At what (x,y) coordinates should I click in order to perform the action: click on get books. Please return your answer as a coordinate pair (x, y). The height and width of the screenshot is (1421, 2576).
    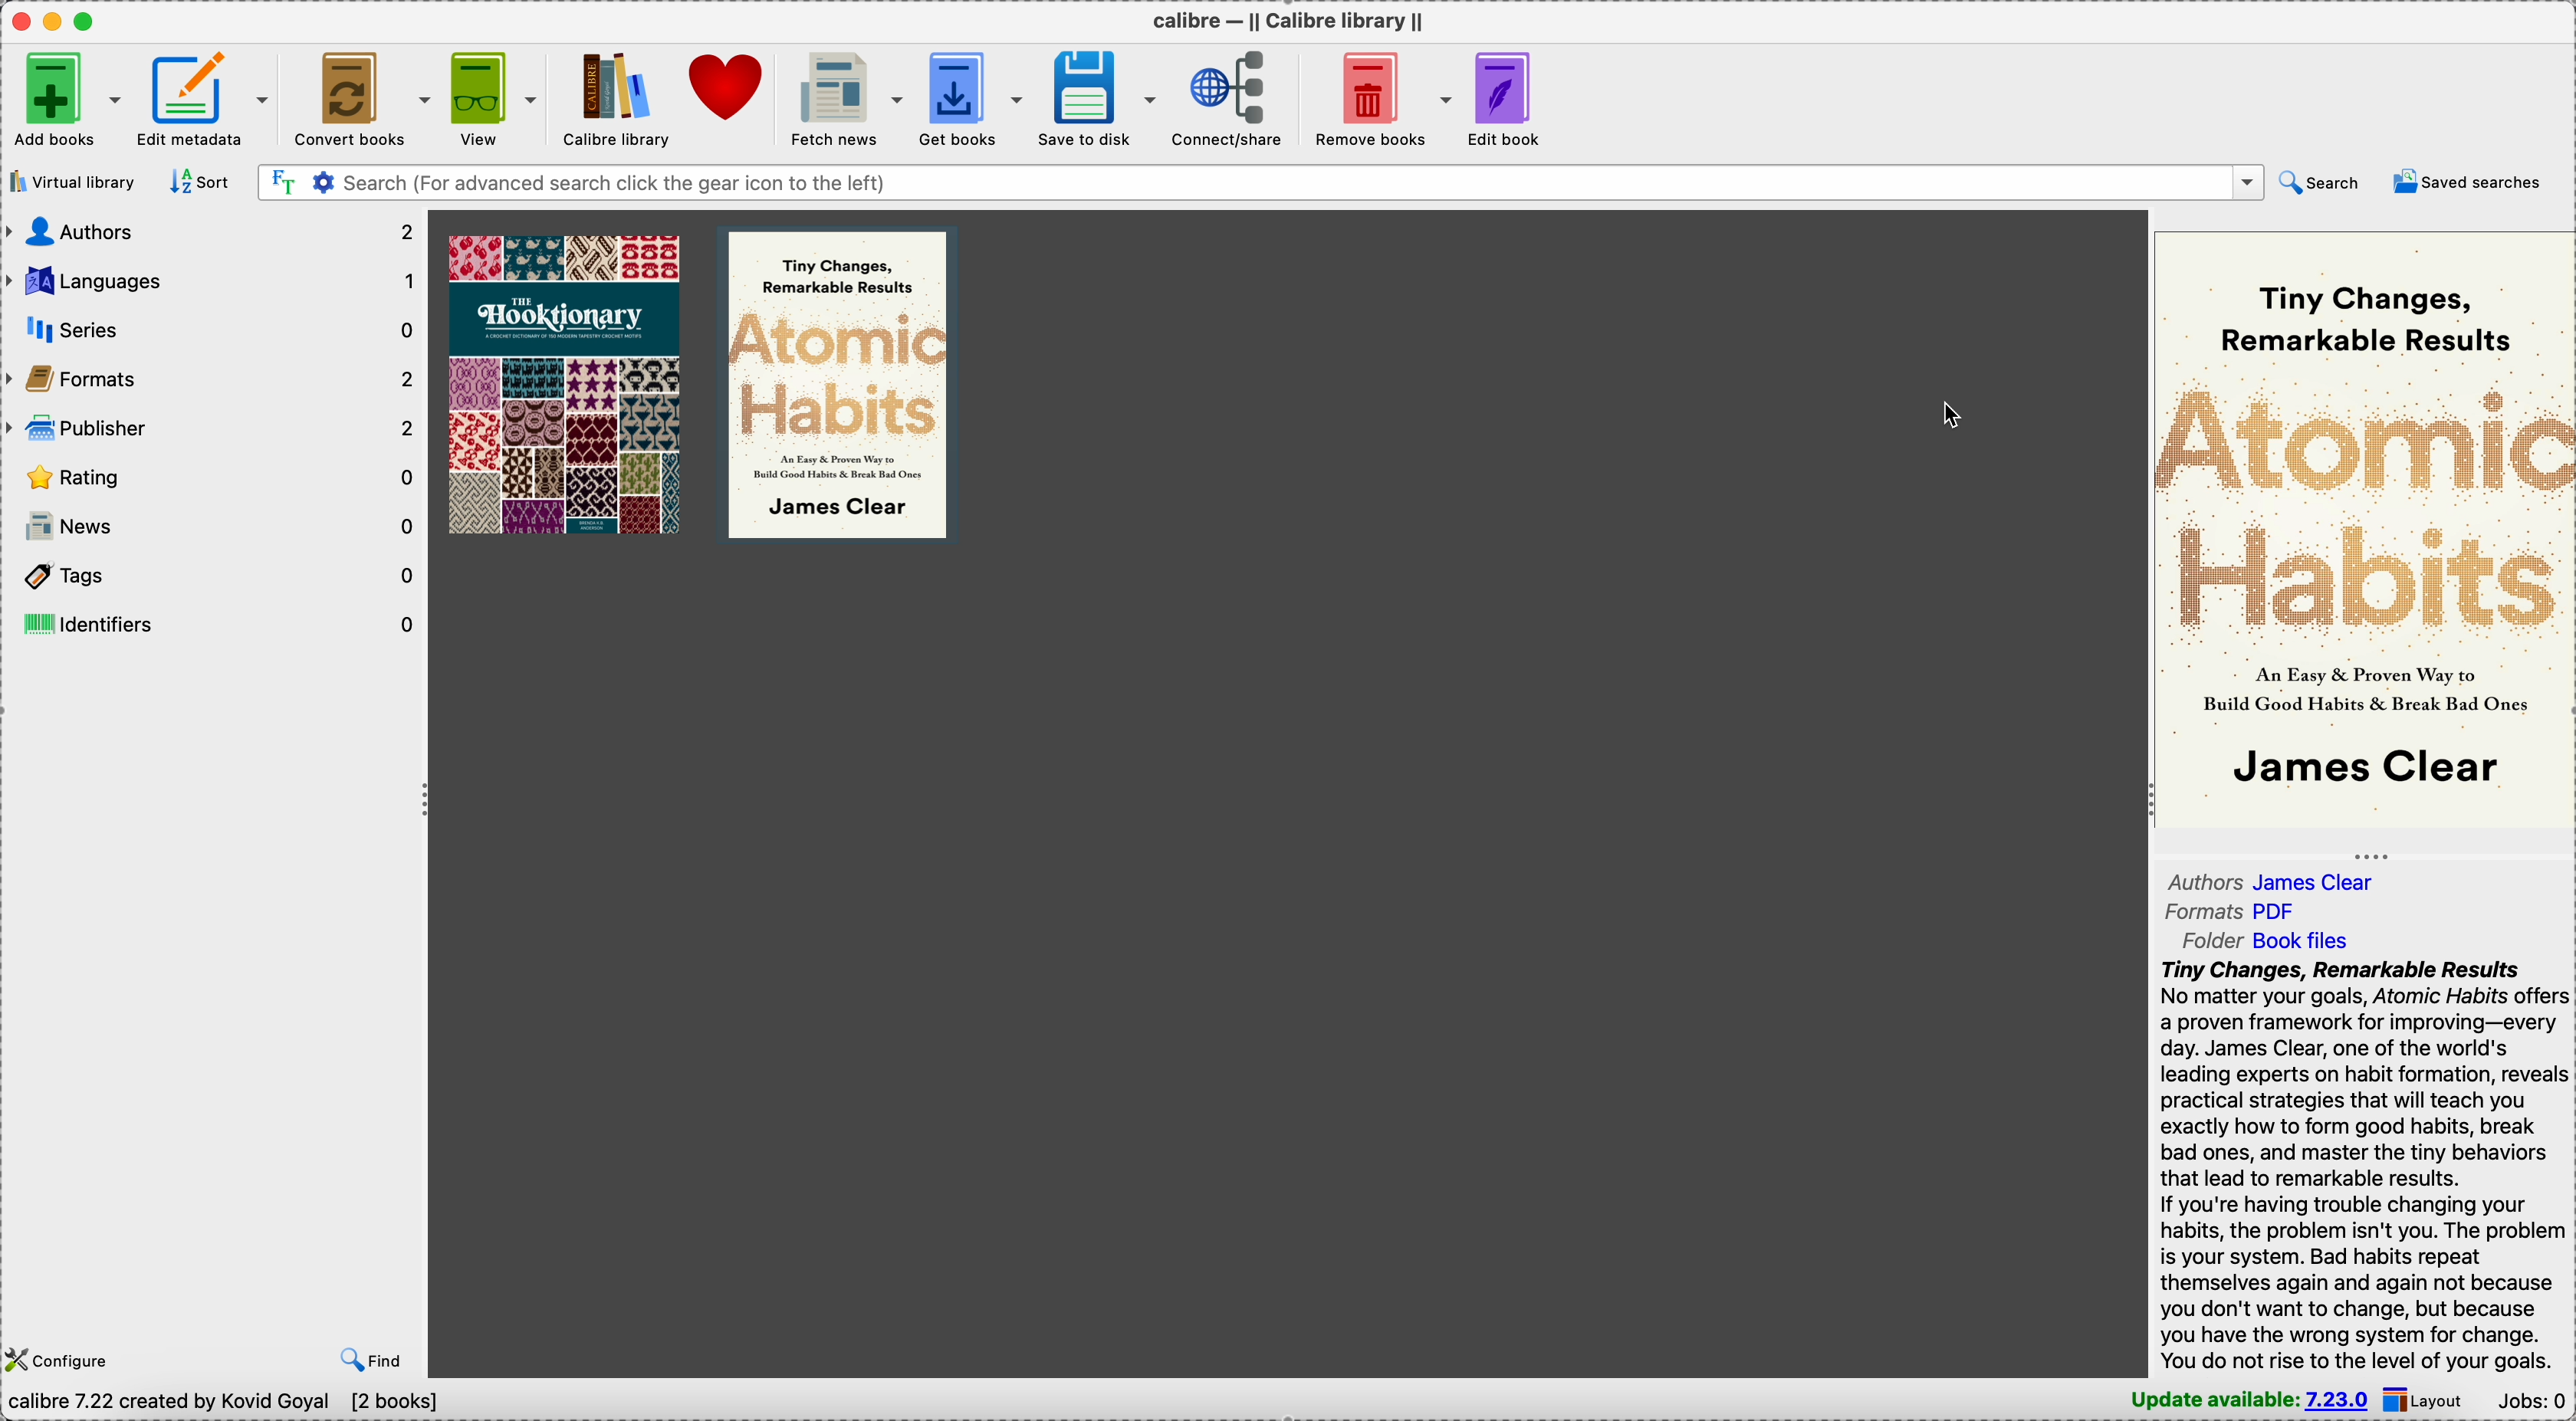
    Looking at the image, I should click on (973, 100).